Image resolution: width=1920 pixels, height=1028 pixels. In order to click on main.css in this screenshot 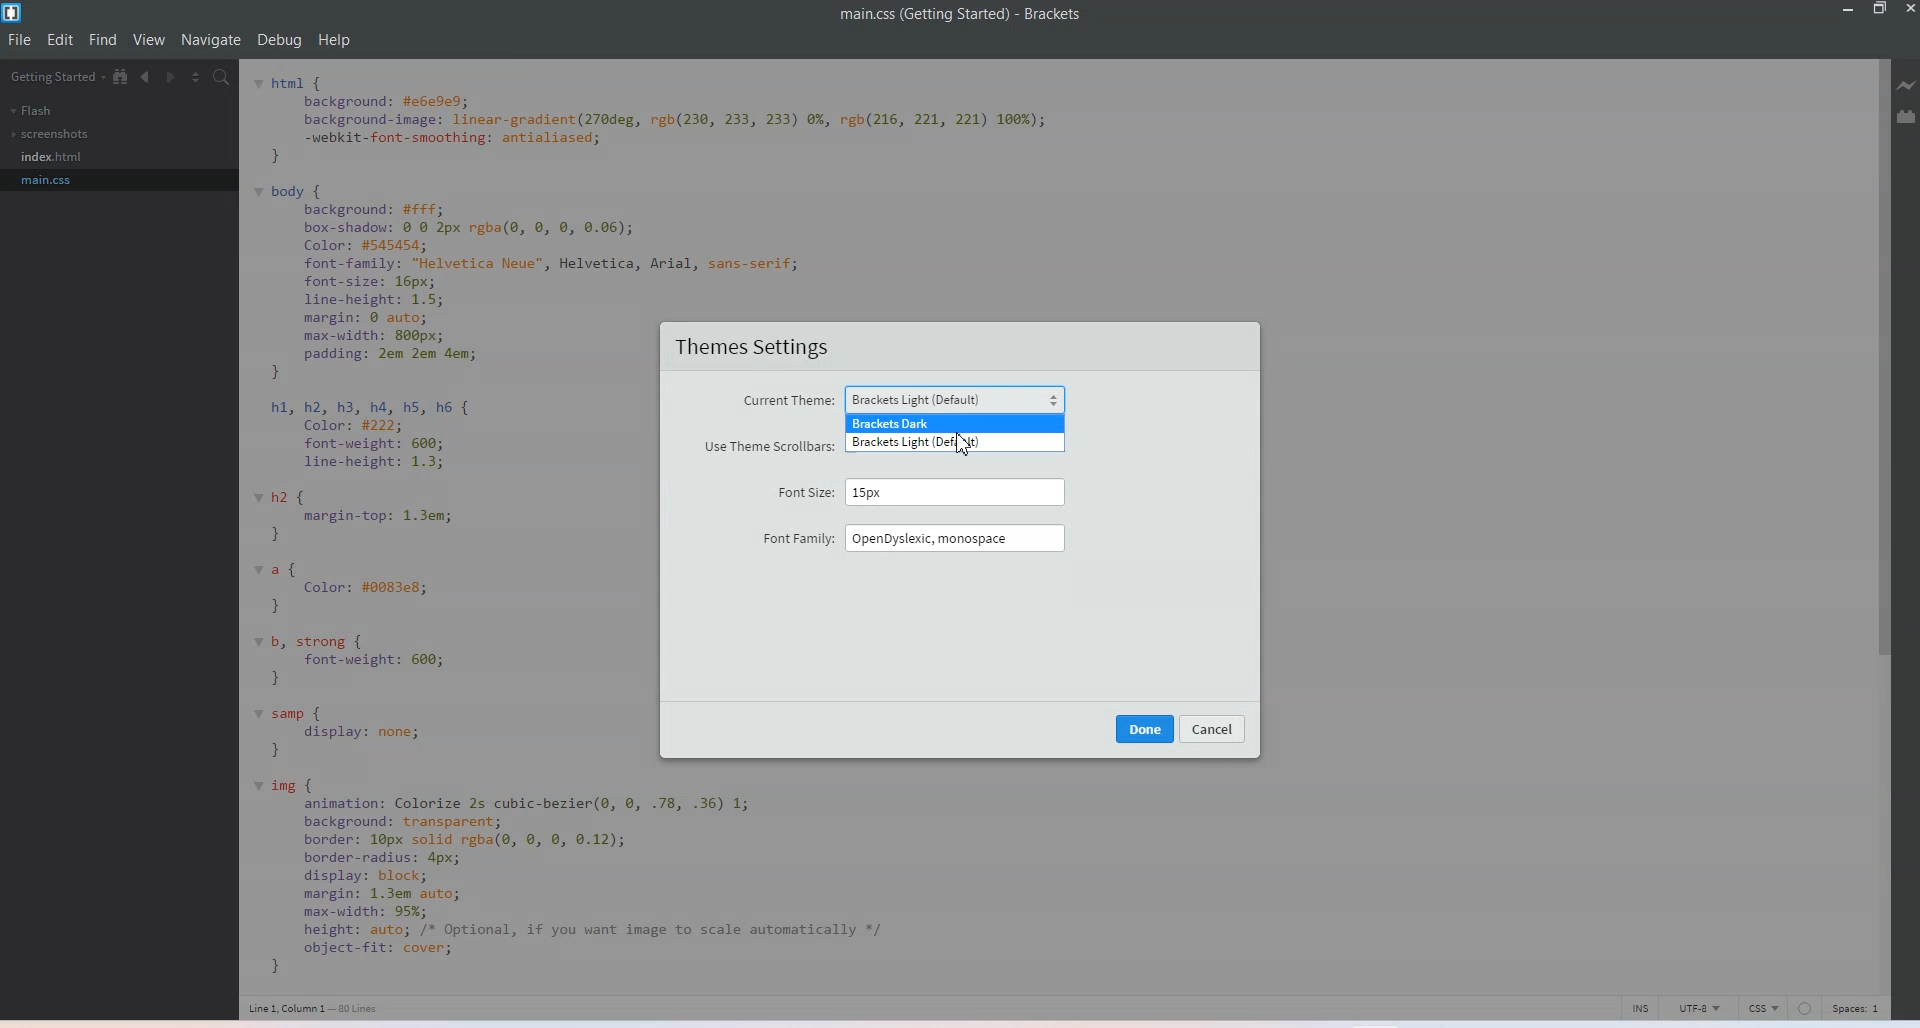, I will do `click(52, 180)`.